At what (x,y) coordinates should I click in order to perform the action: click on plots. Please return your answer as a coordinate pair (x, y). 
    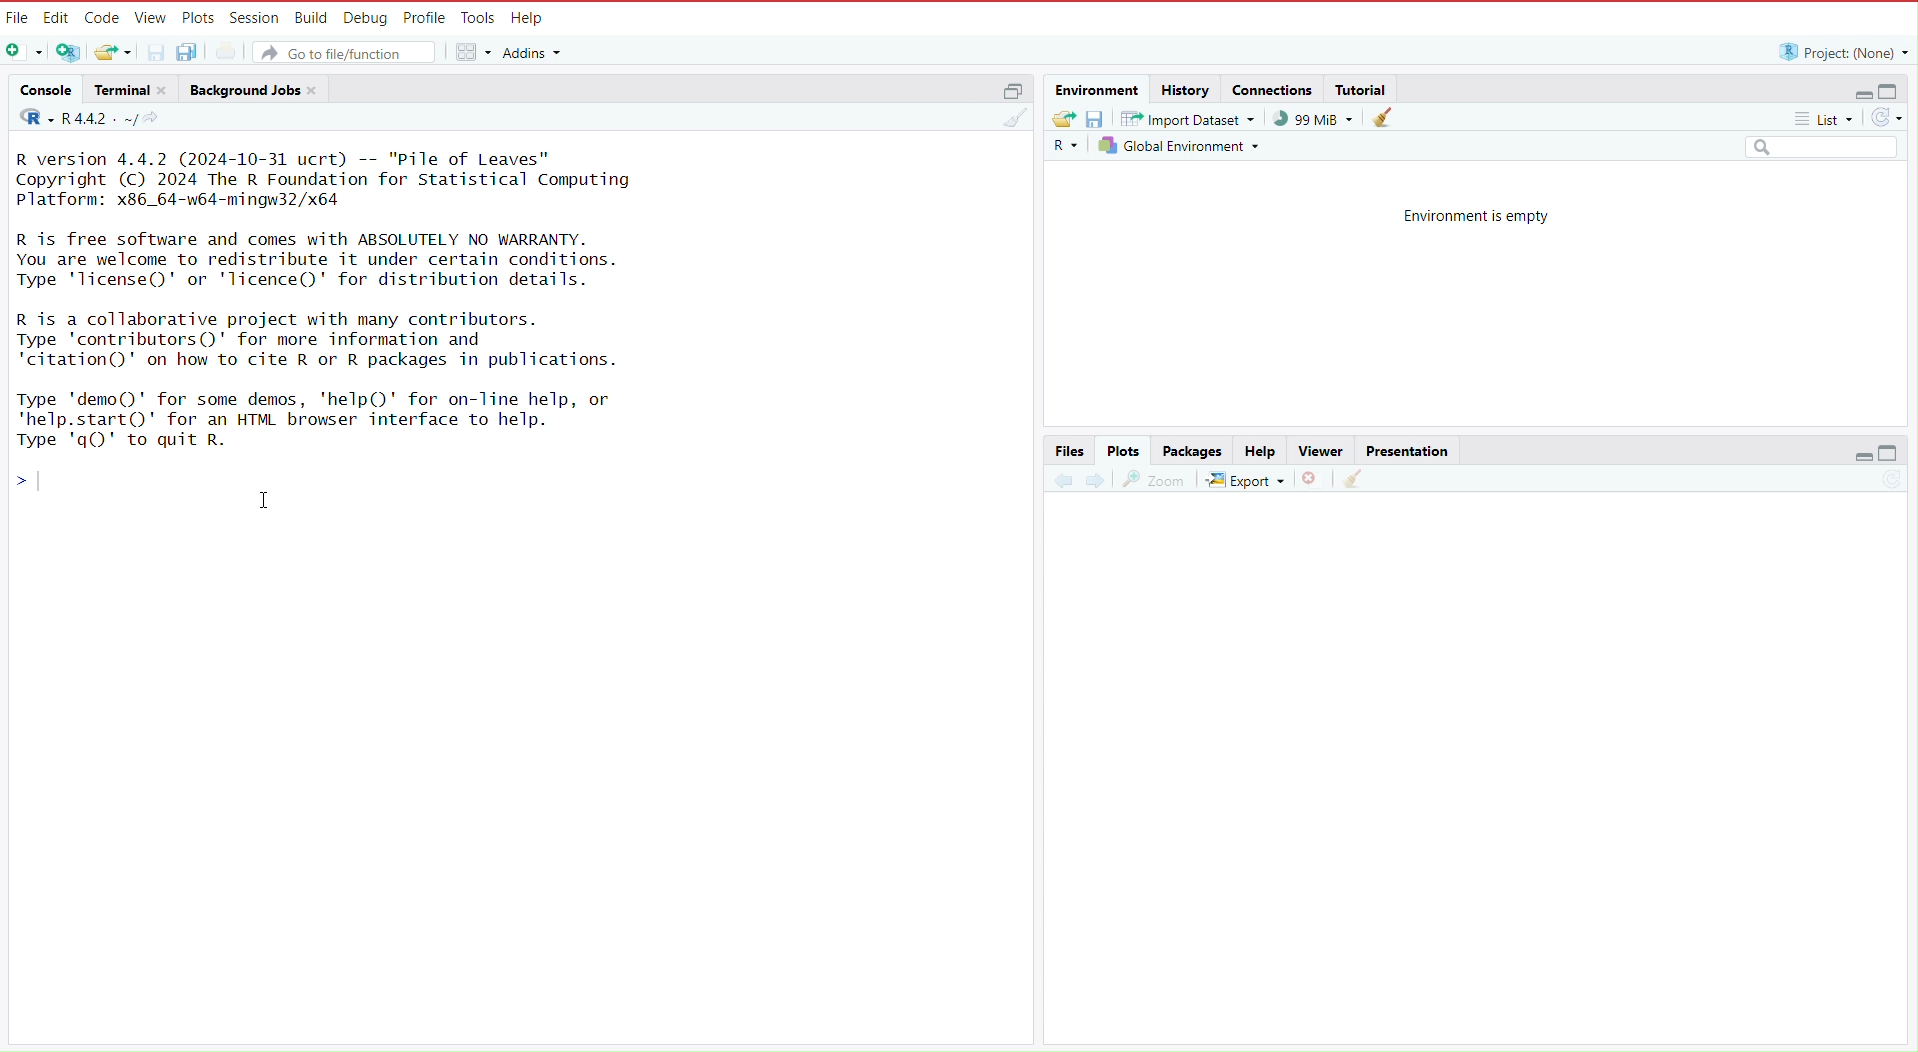
    Looking at the image, I should click on (1126, 449).